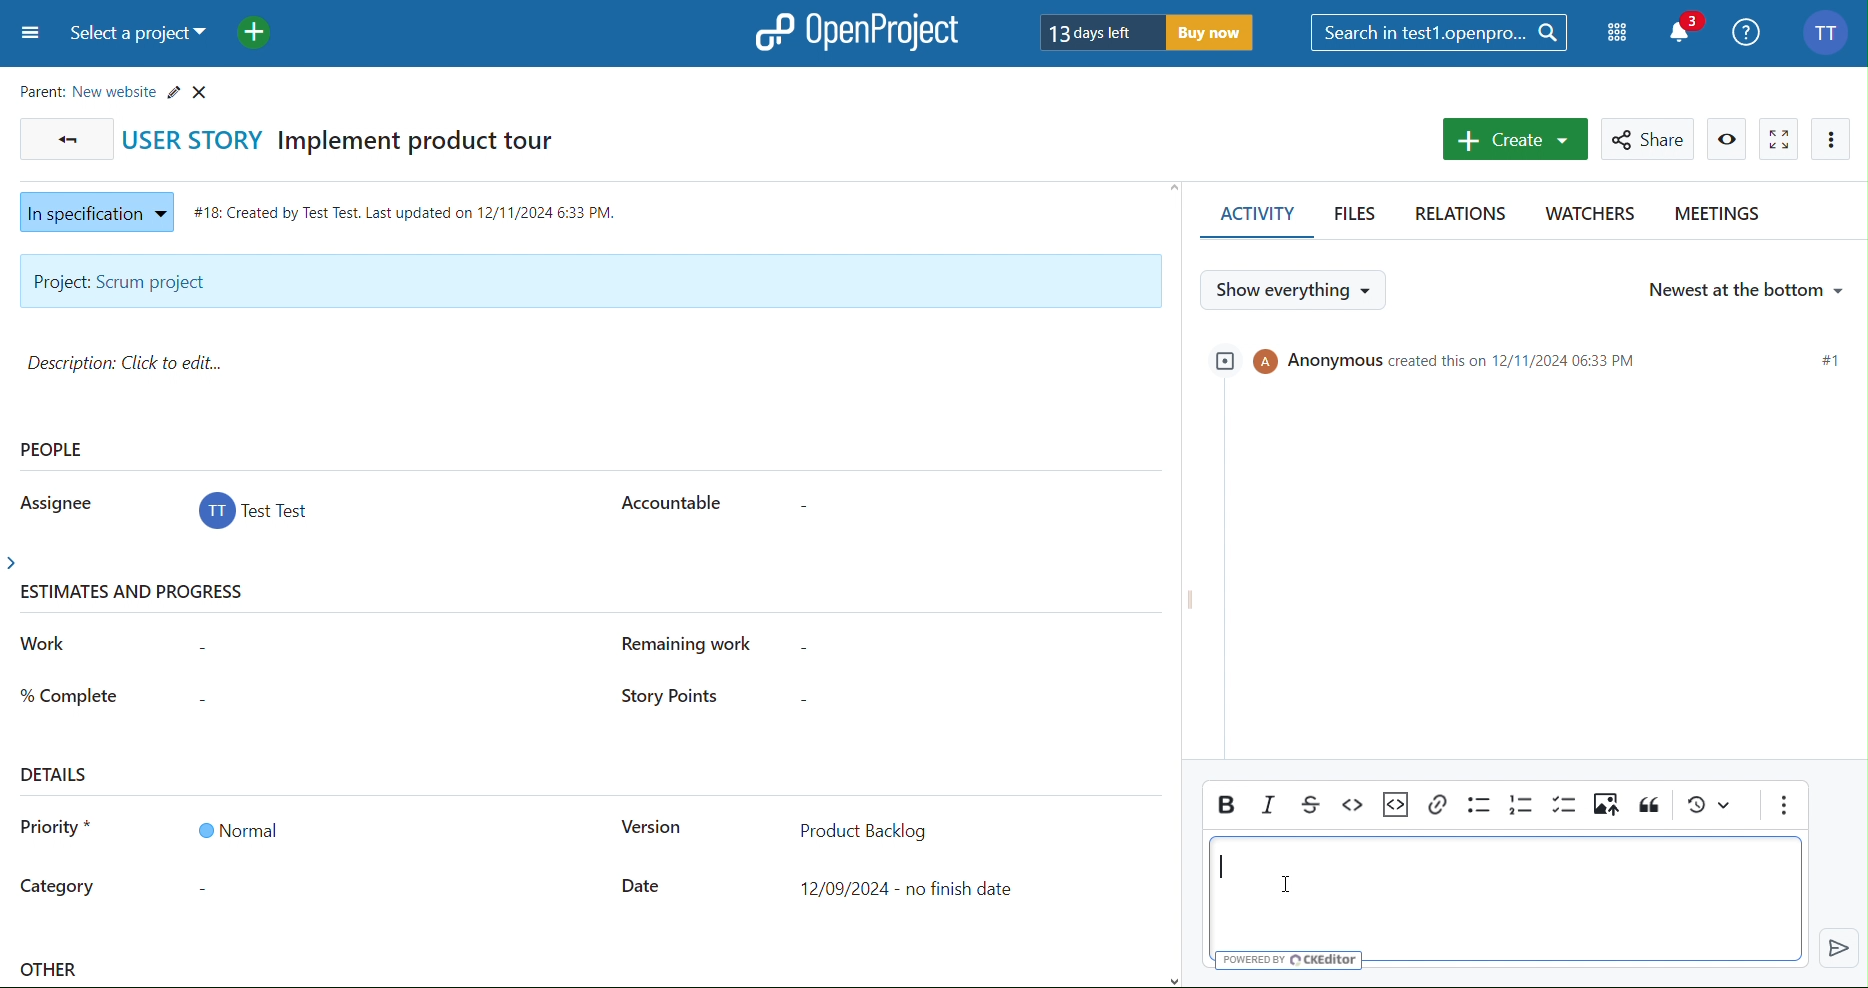  Describe the element at coordinates (1253, 218) in the screenshot. I see `Activity` at that location.